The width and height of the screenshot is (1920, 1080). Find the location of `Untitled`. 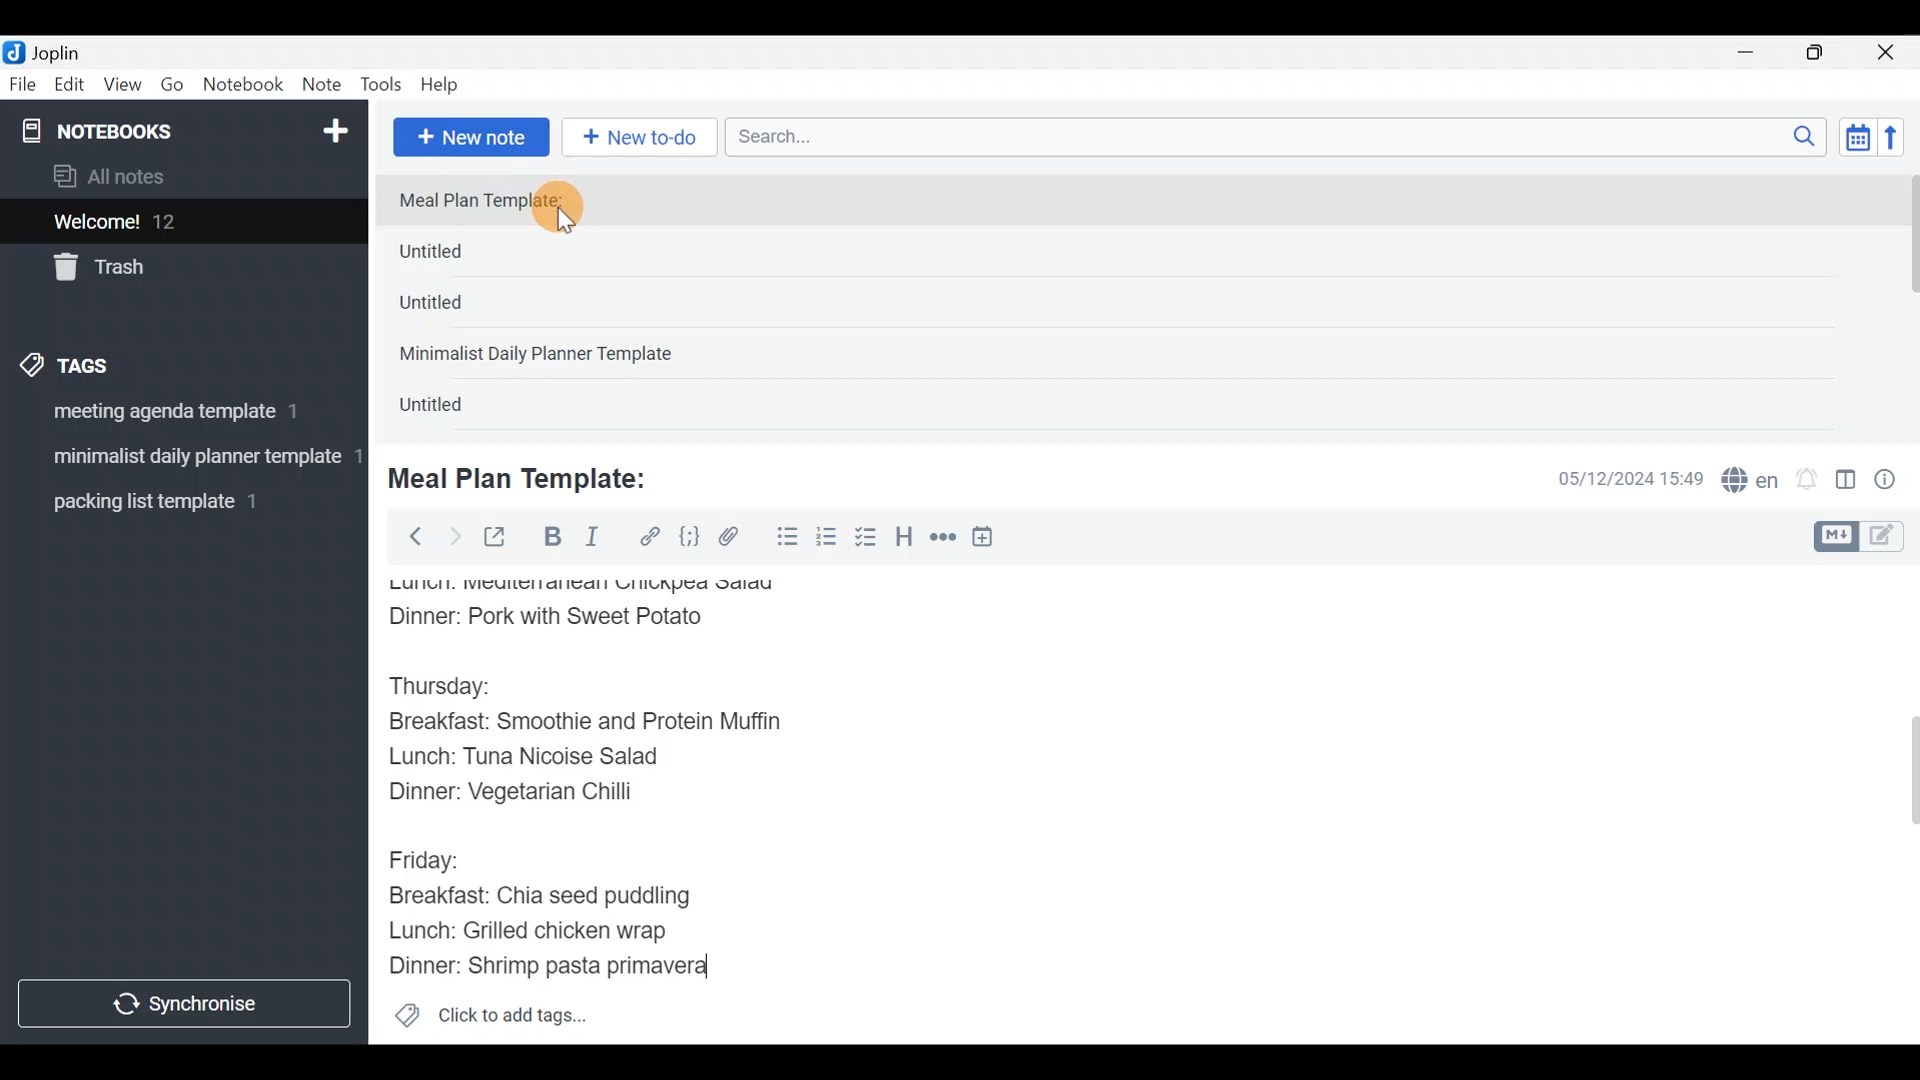

Untitled is located at coordinates (464, 256).